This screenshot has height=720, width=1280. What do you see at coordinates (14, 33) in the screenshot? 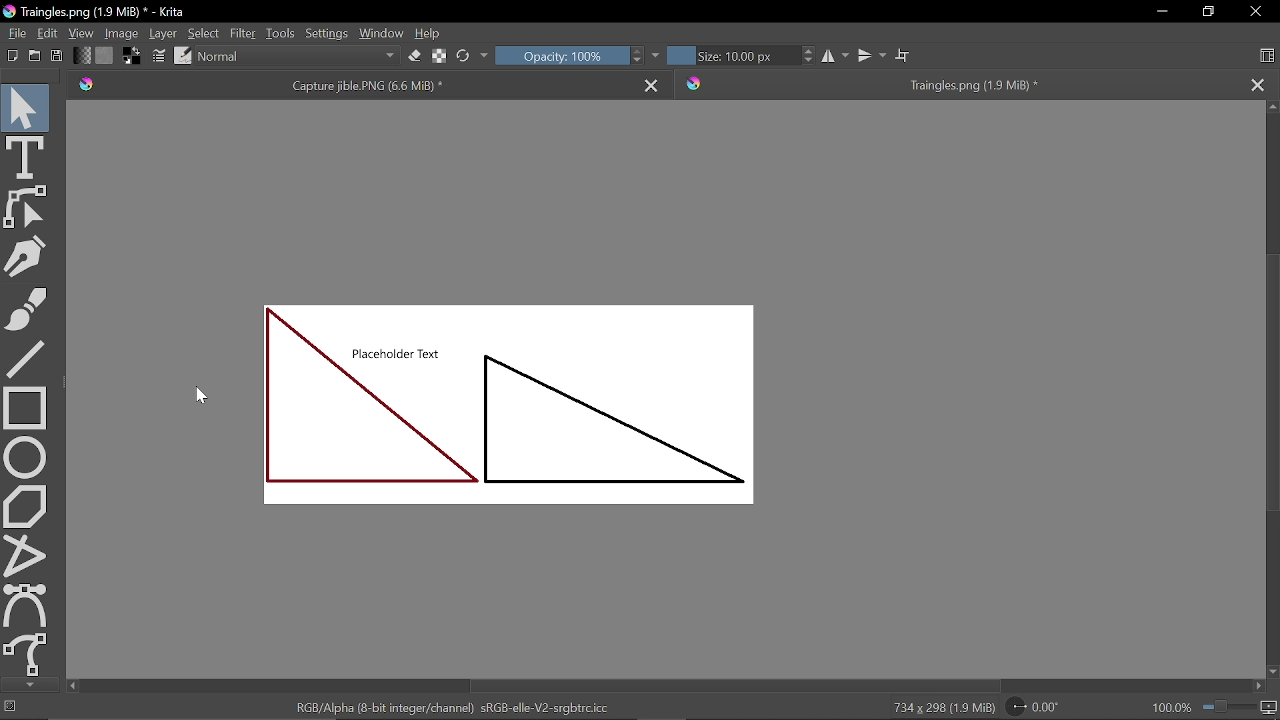
I see `File` at bounding box center [14, 33].